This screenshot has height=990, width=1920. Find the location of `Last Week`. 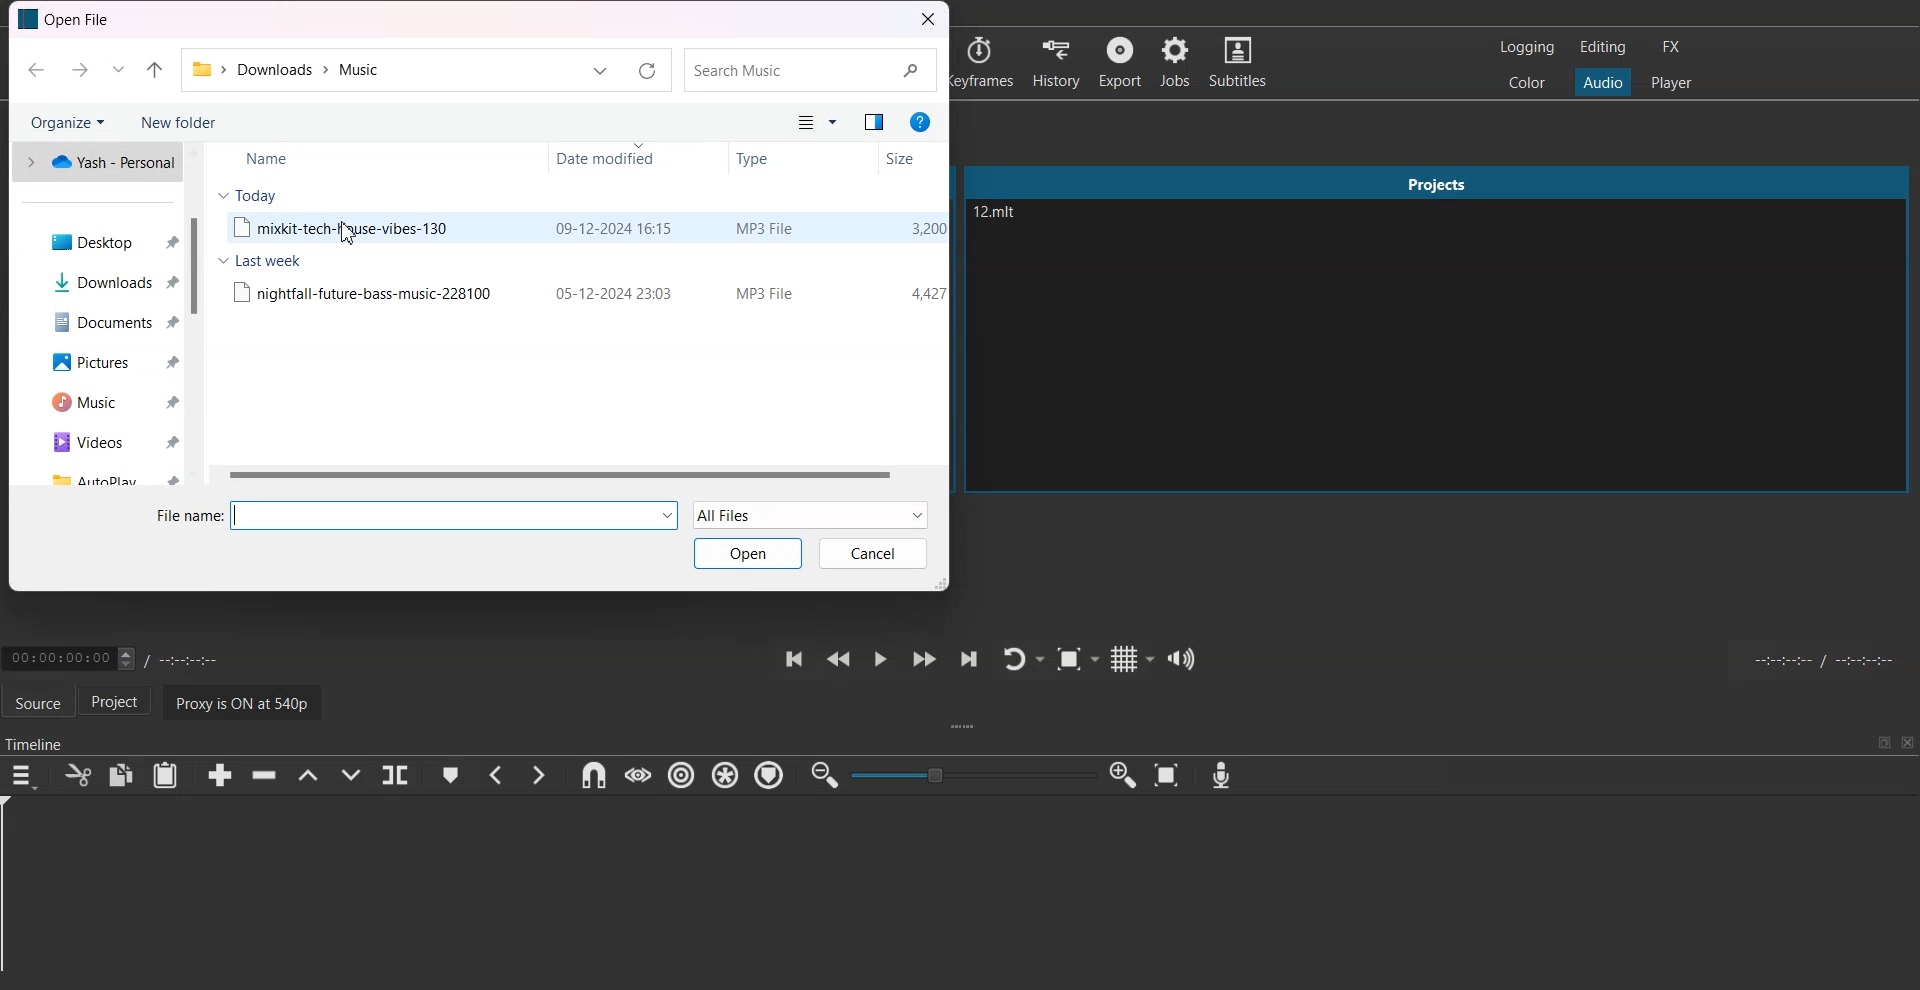

Last Week is located at coordinates (259, 260).